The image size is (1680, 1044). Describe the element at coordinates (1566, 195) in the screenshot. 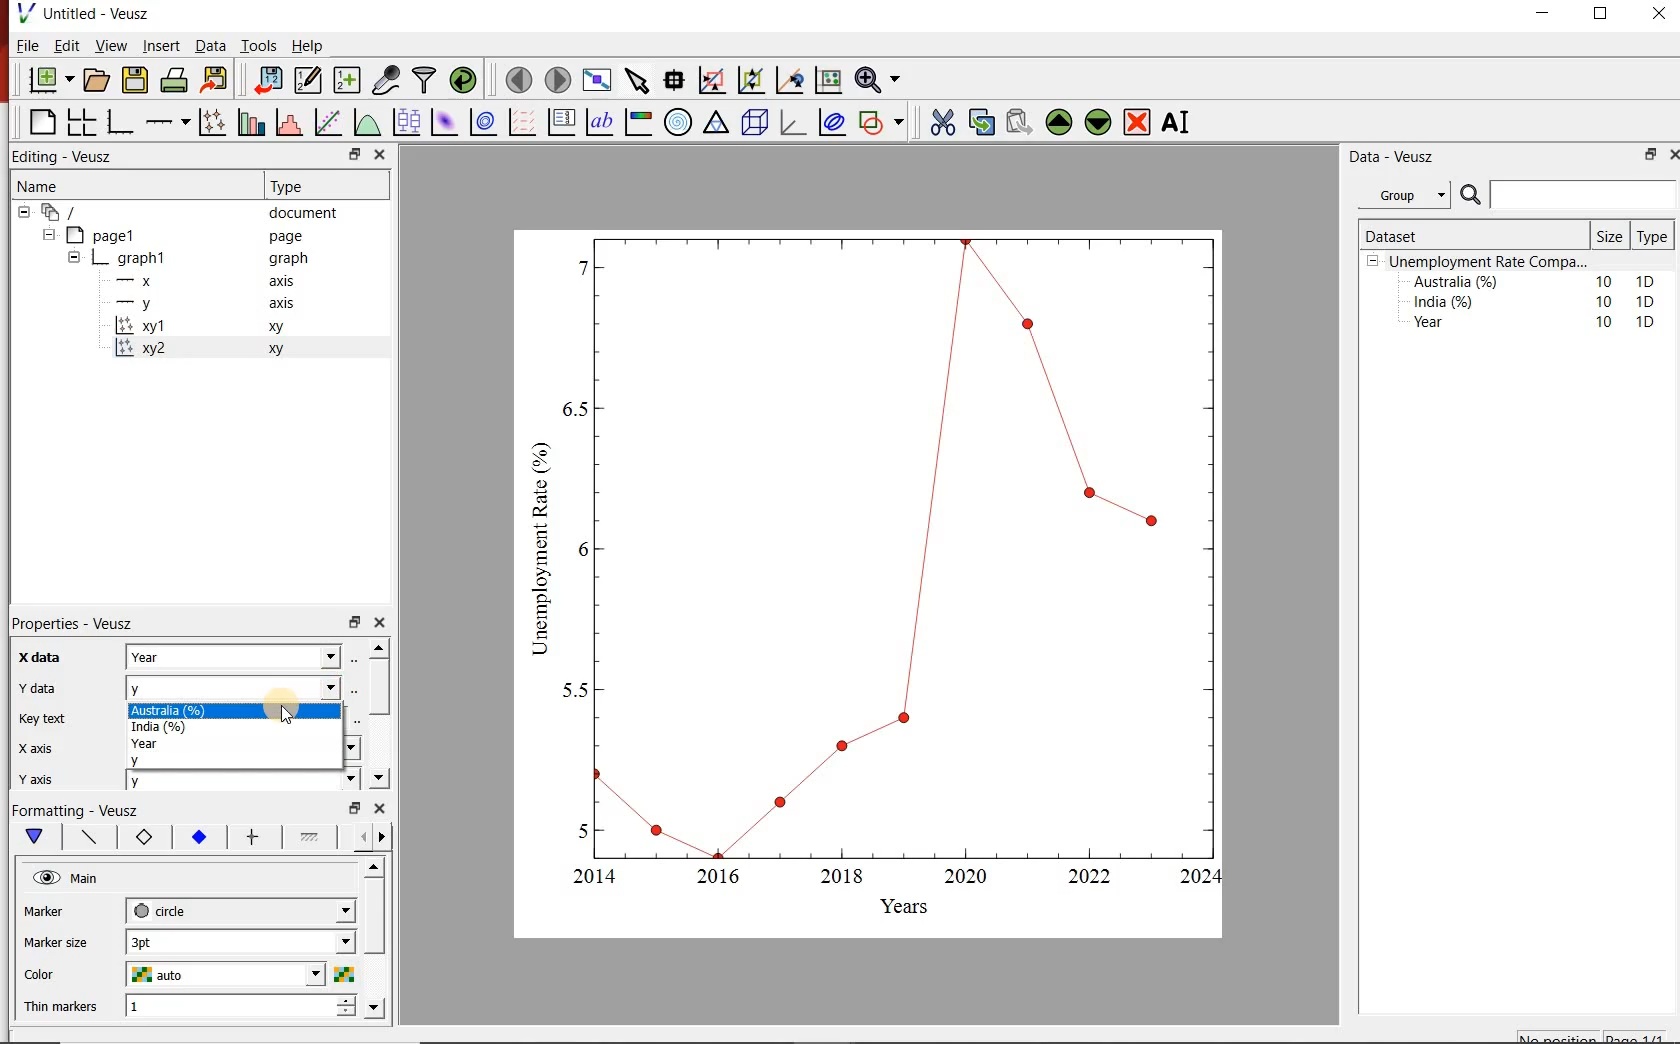

I see `search bar` at that location.